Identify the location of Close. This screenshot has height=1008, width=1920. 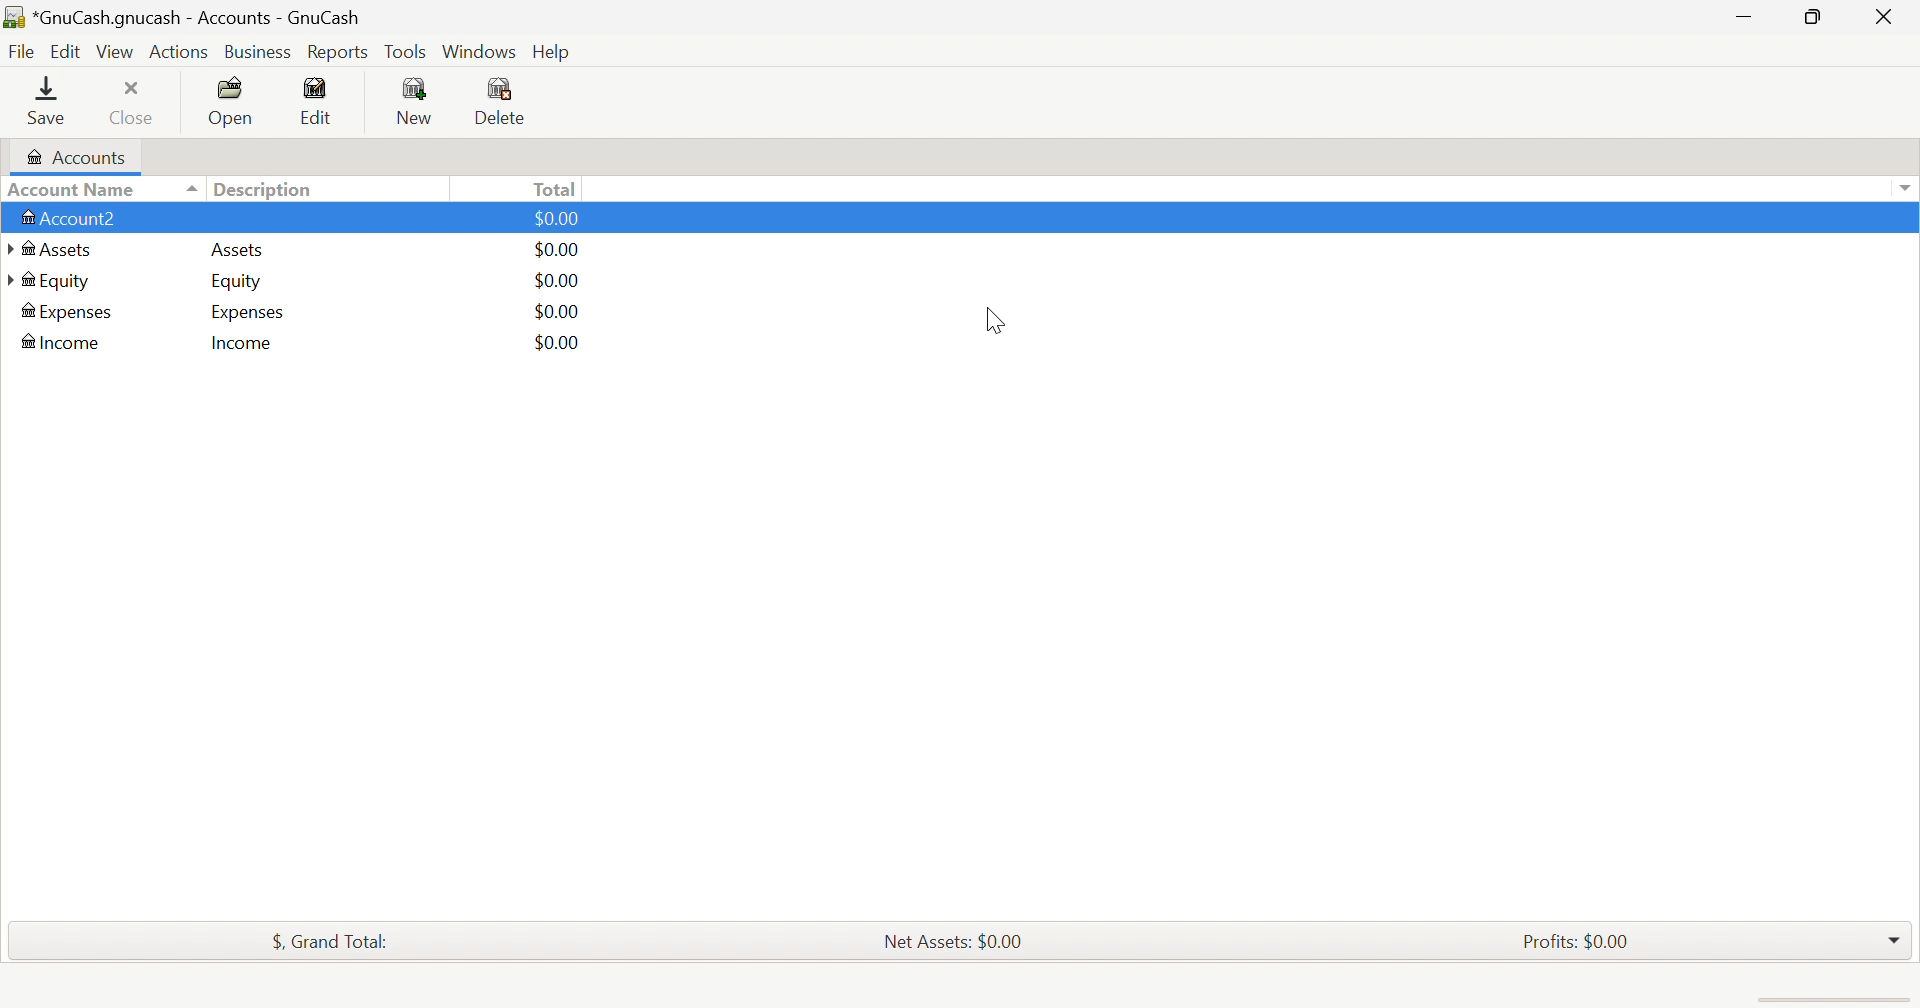
(1881, 17).